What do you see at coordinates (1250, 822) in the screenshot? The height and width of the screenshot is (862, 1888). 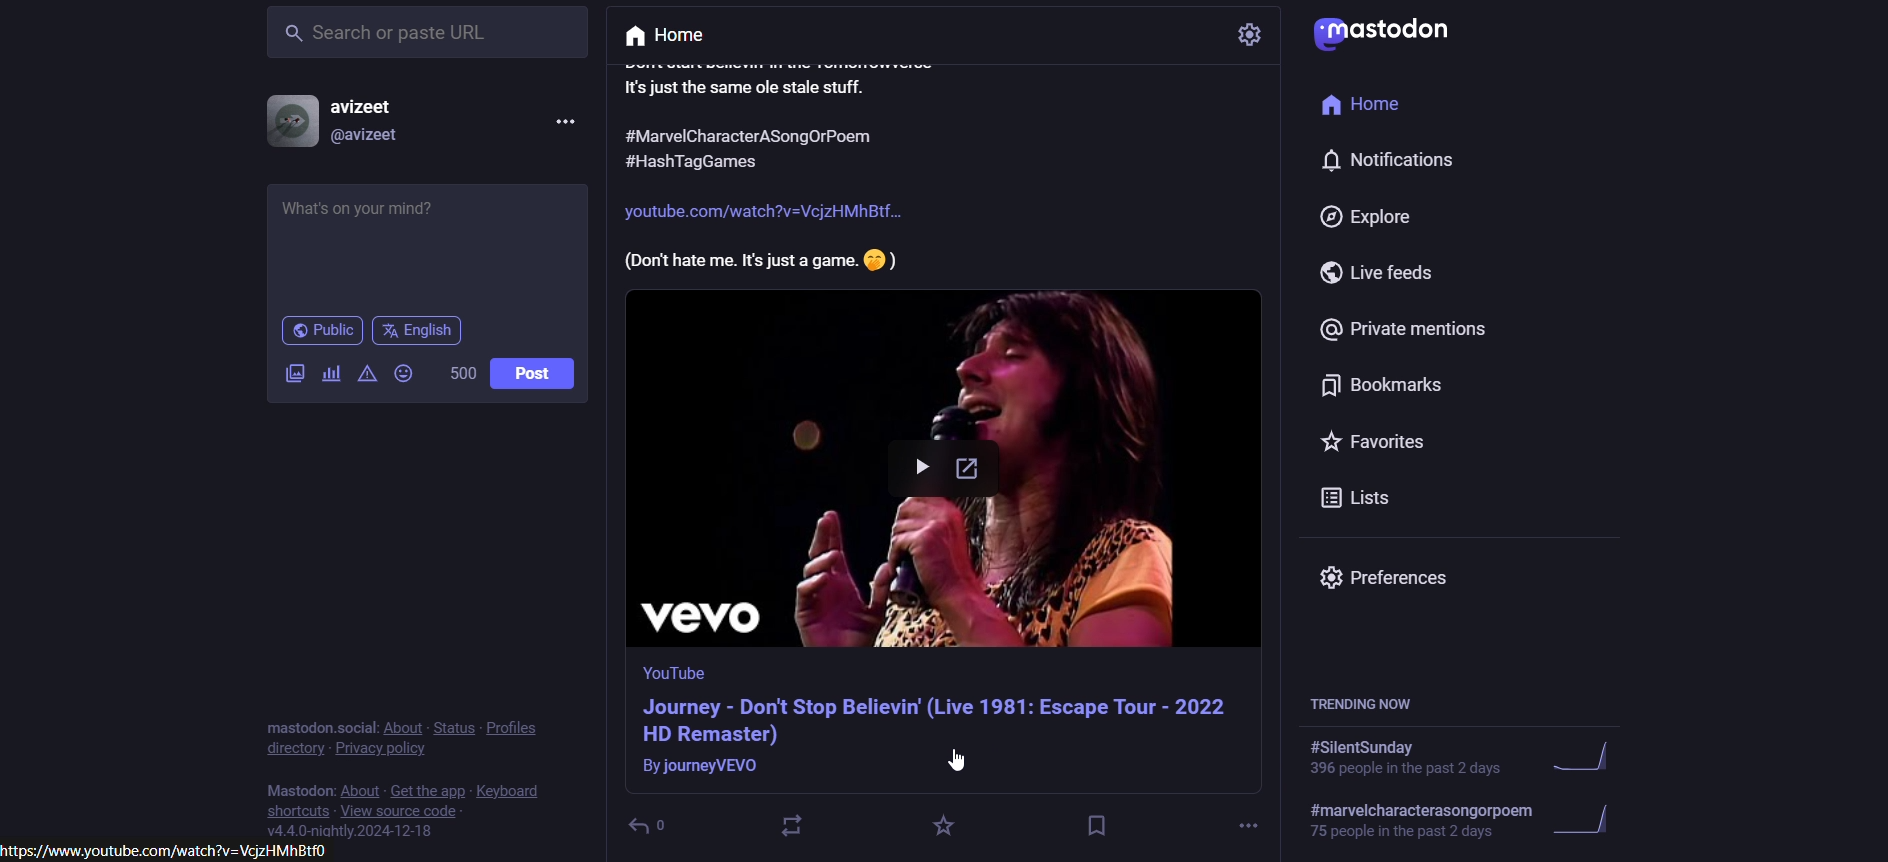 I see `more` at bounding box center [1250, 822].